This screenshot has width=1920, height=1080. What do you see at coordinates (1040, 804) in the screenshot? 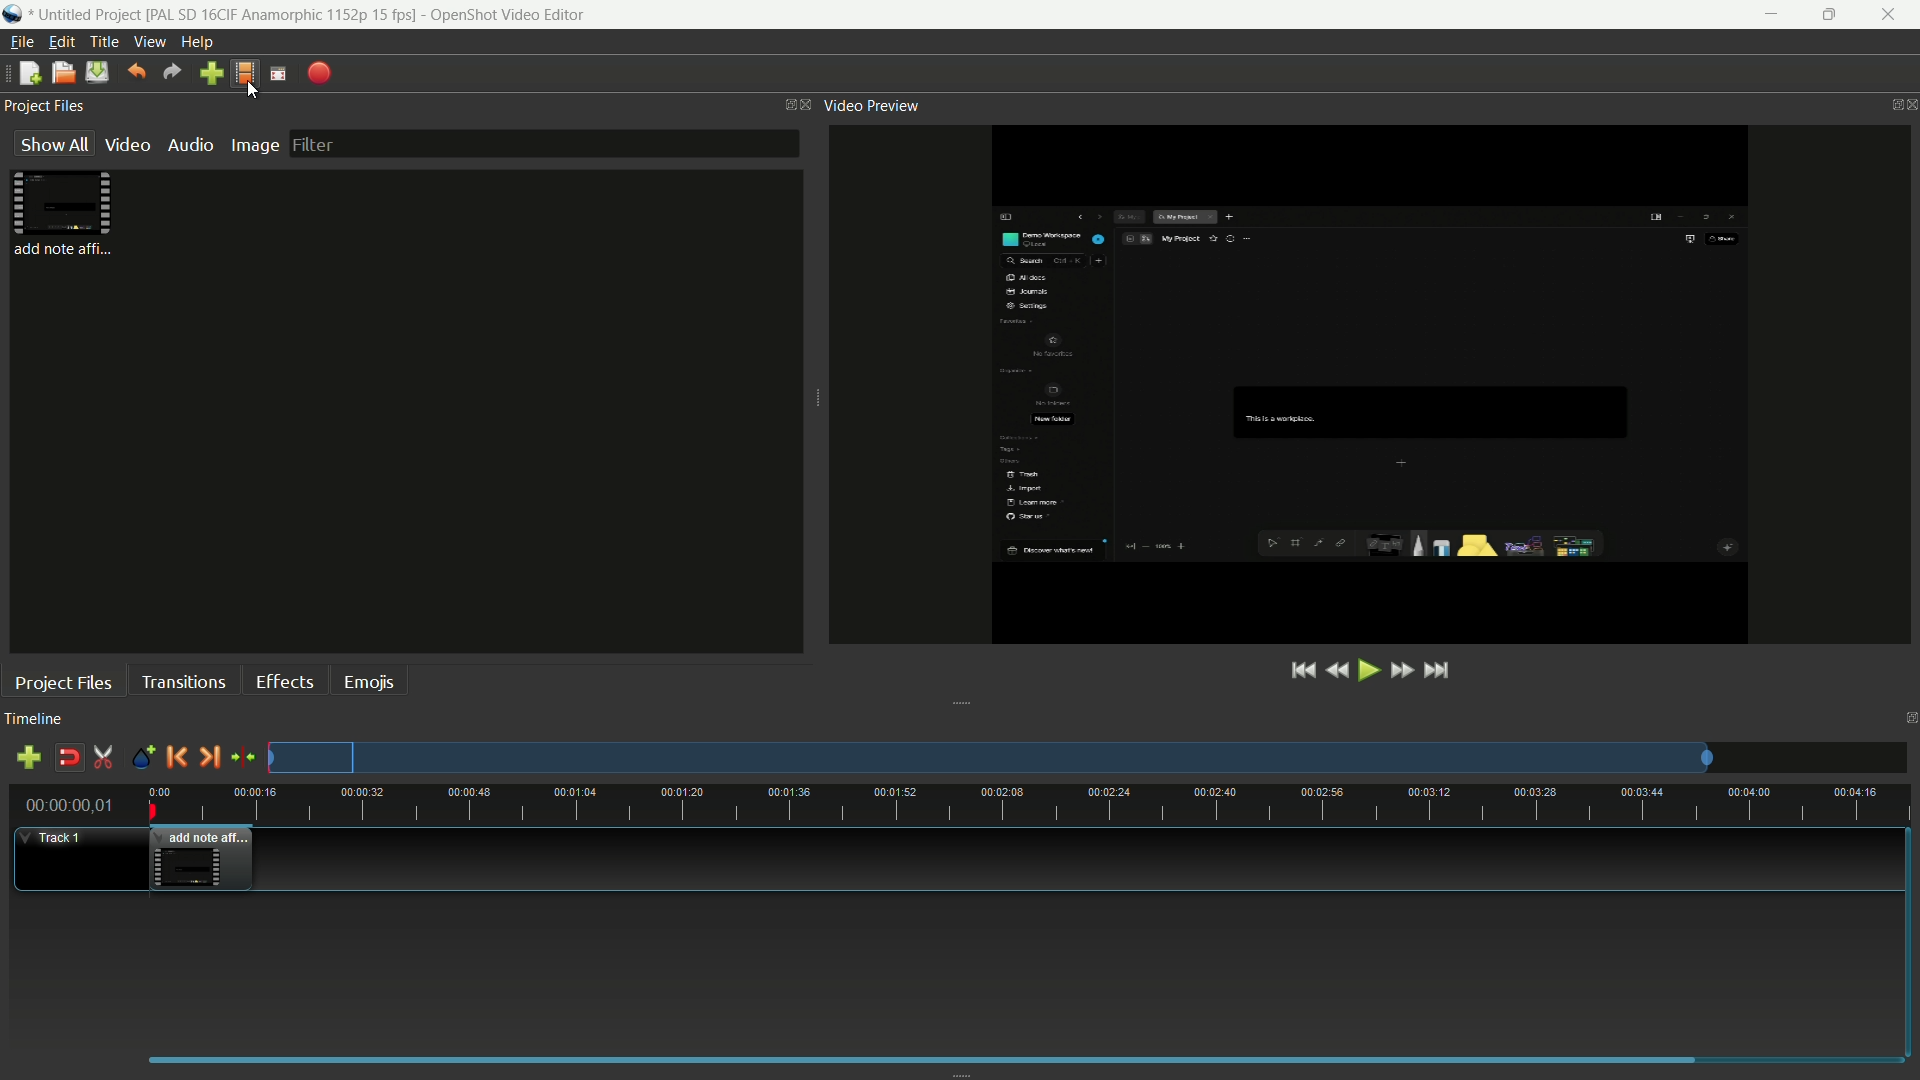
I see `time` at bounding box center [1040, 804].